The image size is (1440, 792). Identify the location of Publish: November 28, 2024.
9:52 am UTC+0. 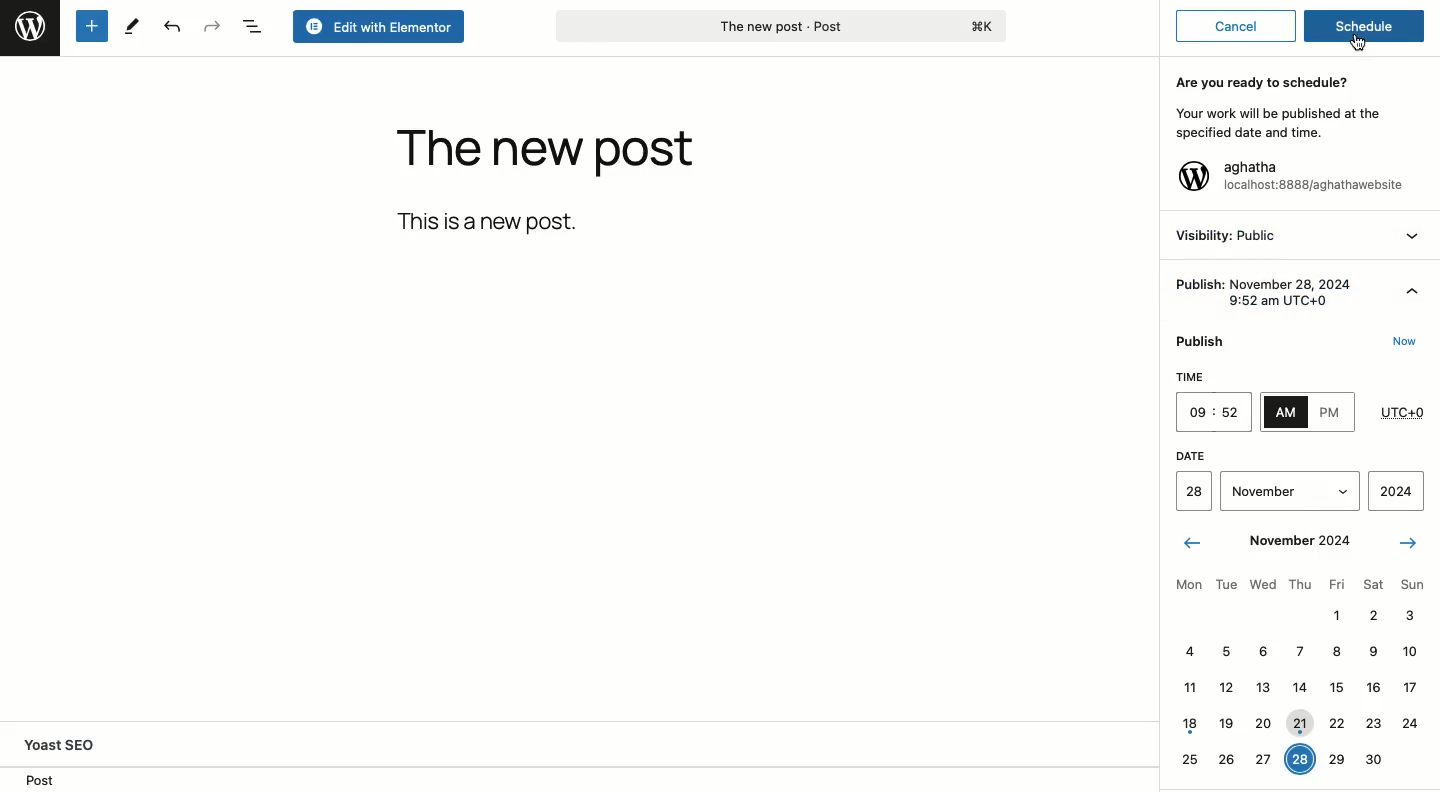
(1266, 289).